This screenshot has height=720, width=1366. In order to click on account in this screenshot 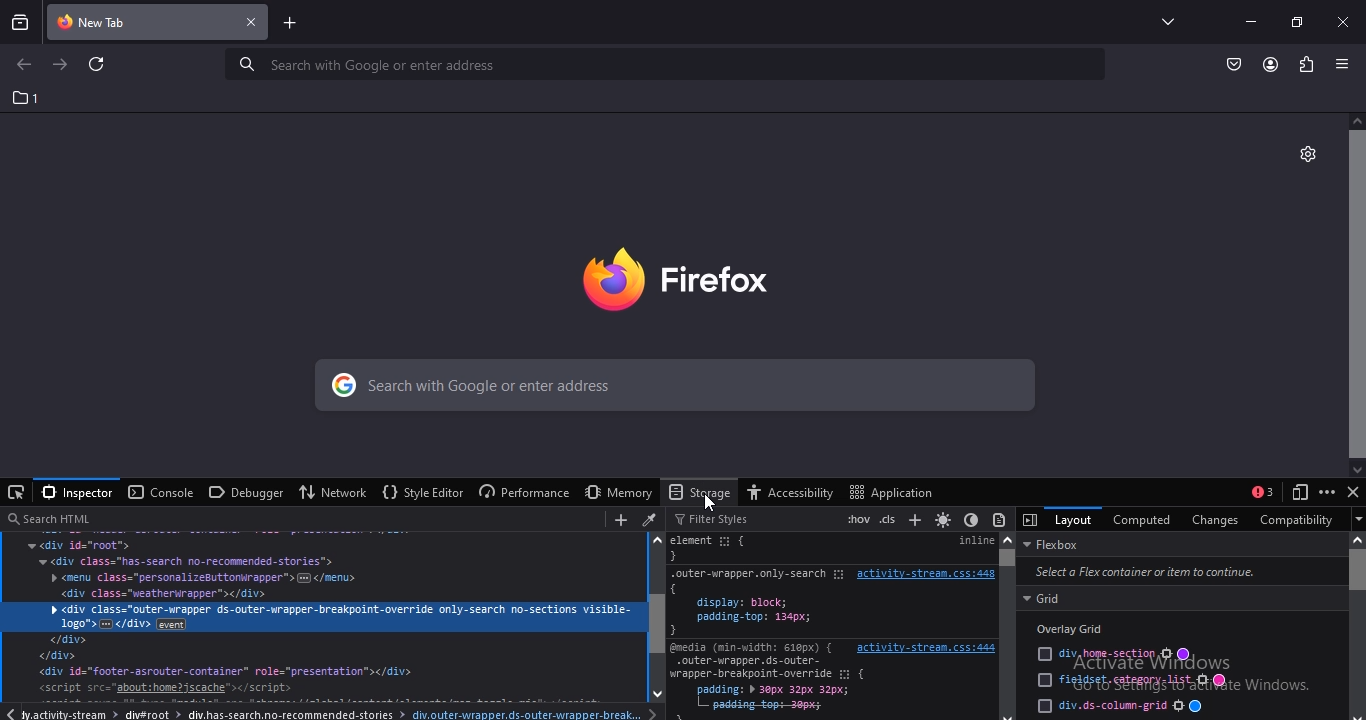, I will do `click(1271, 65)`.